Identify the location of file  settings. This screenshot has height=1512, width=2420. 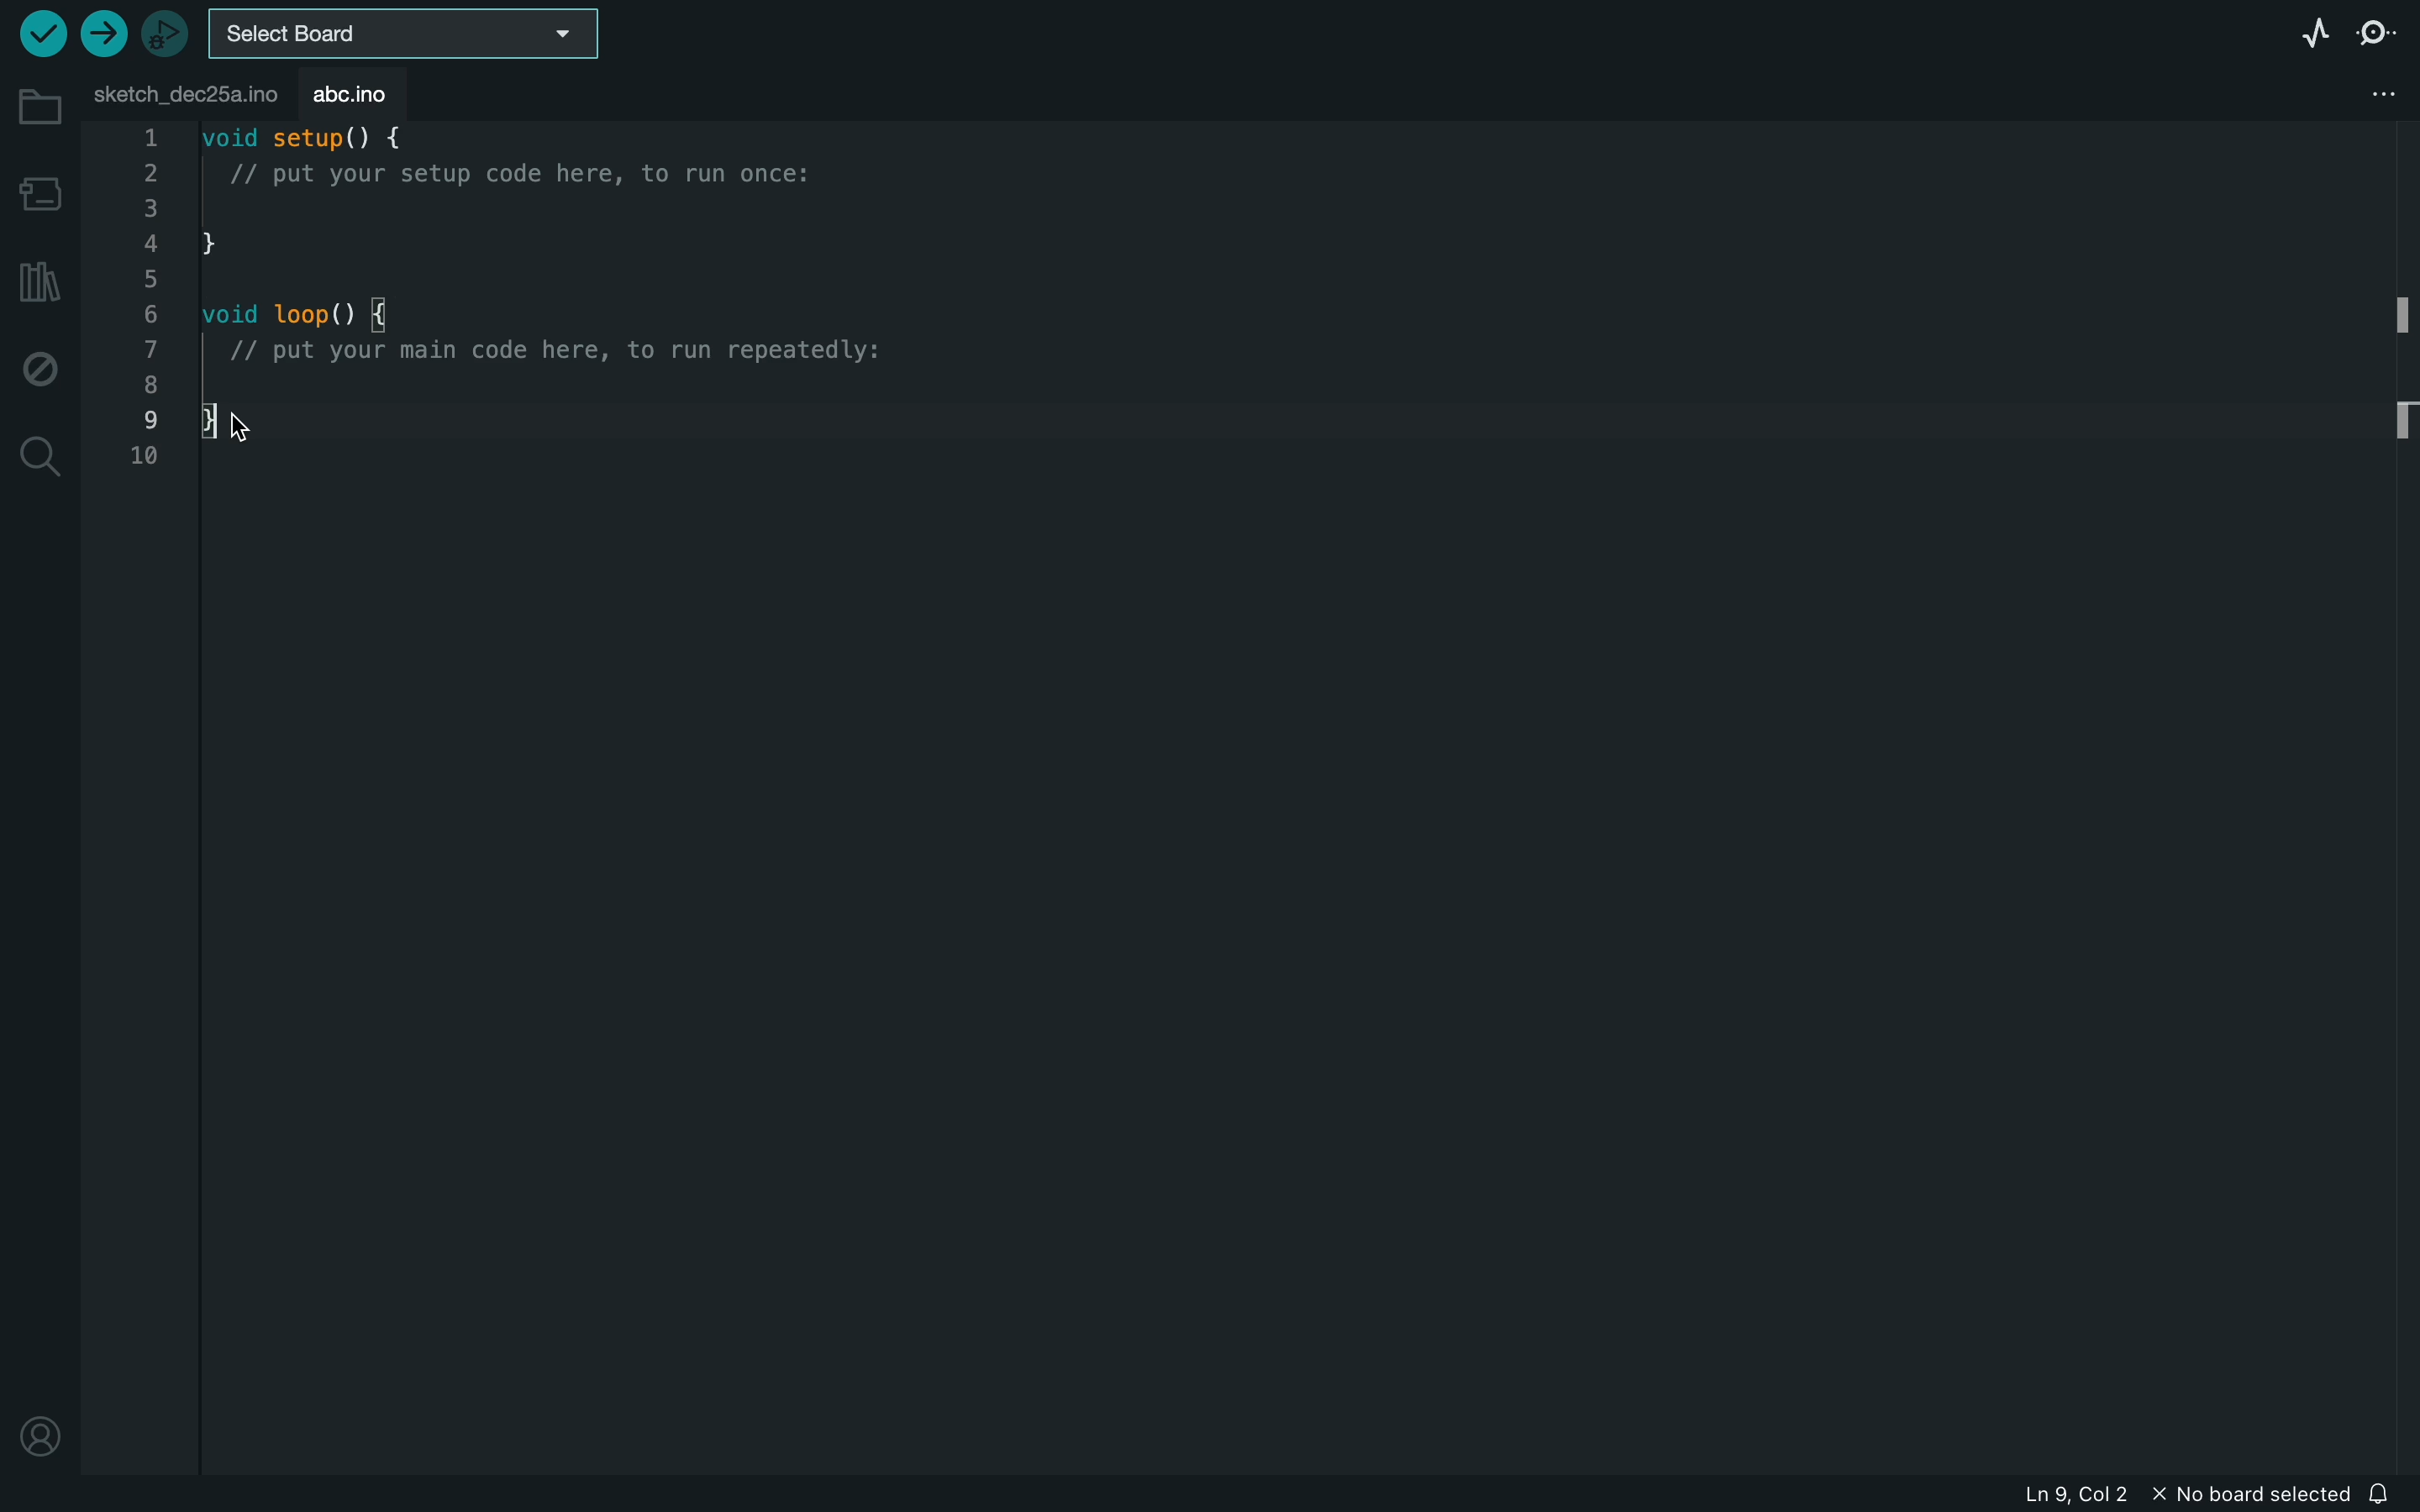
(2364, 94).